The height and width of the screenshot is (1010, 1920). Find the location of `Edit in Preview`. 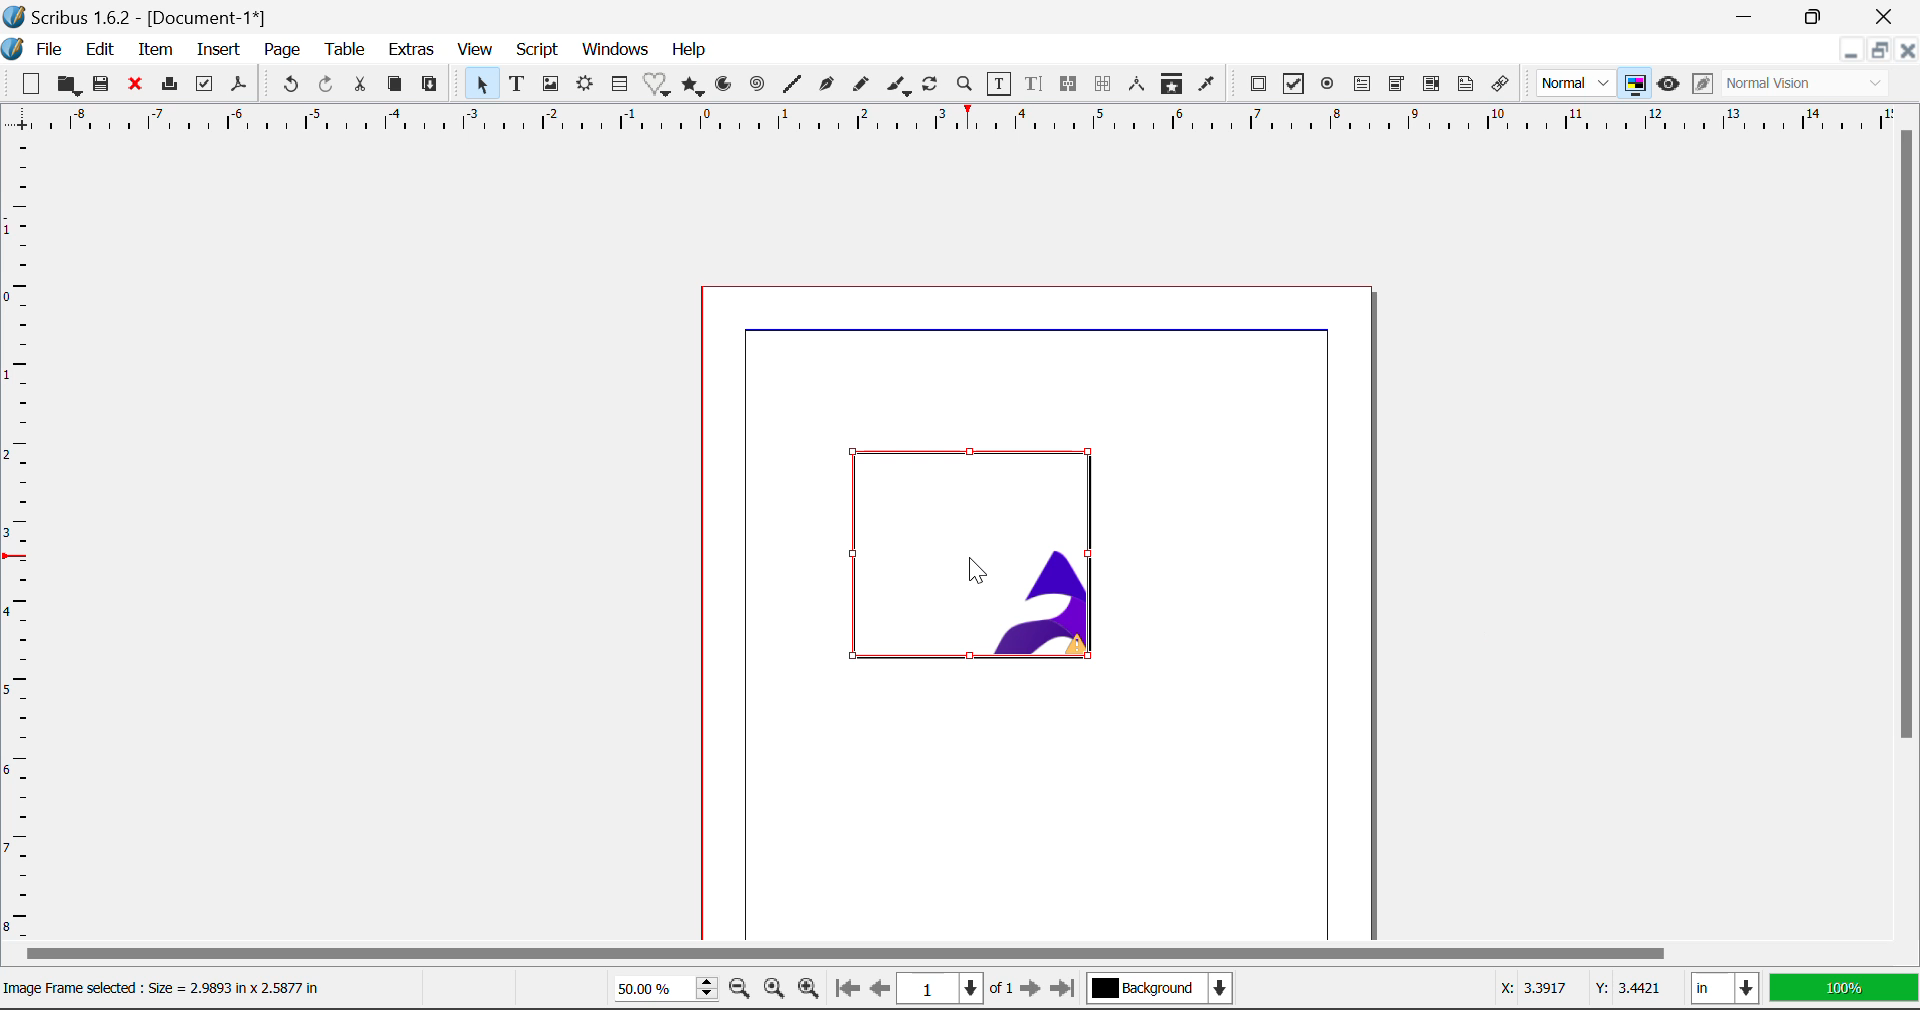

Edit in Preview is located at coordinates (1700, 86).